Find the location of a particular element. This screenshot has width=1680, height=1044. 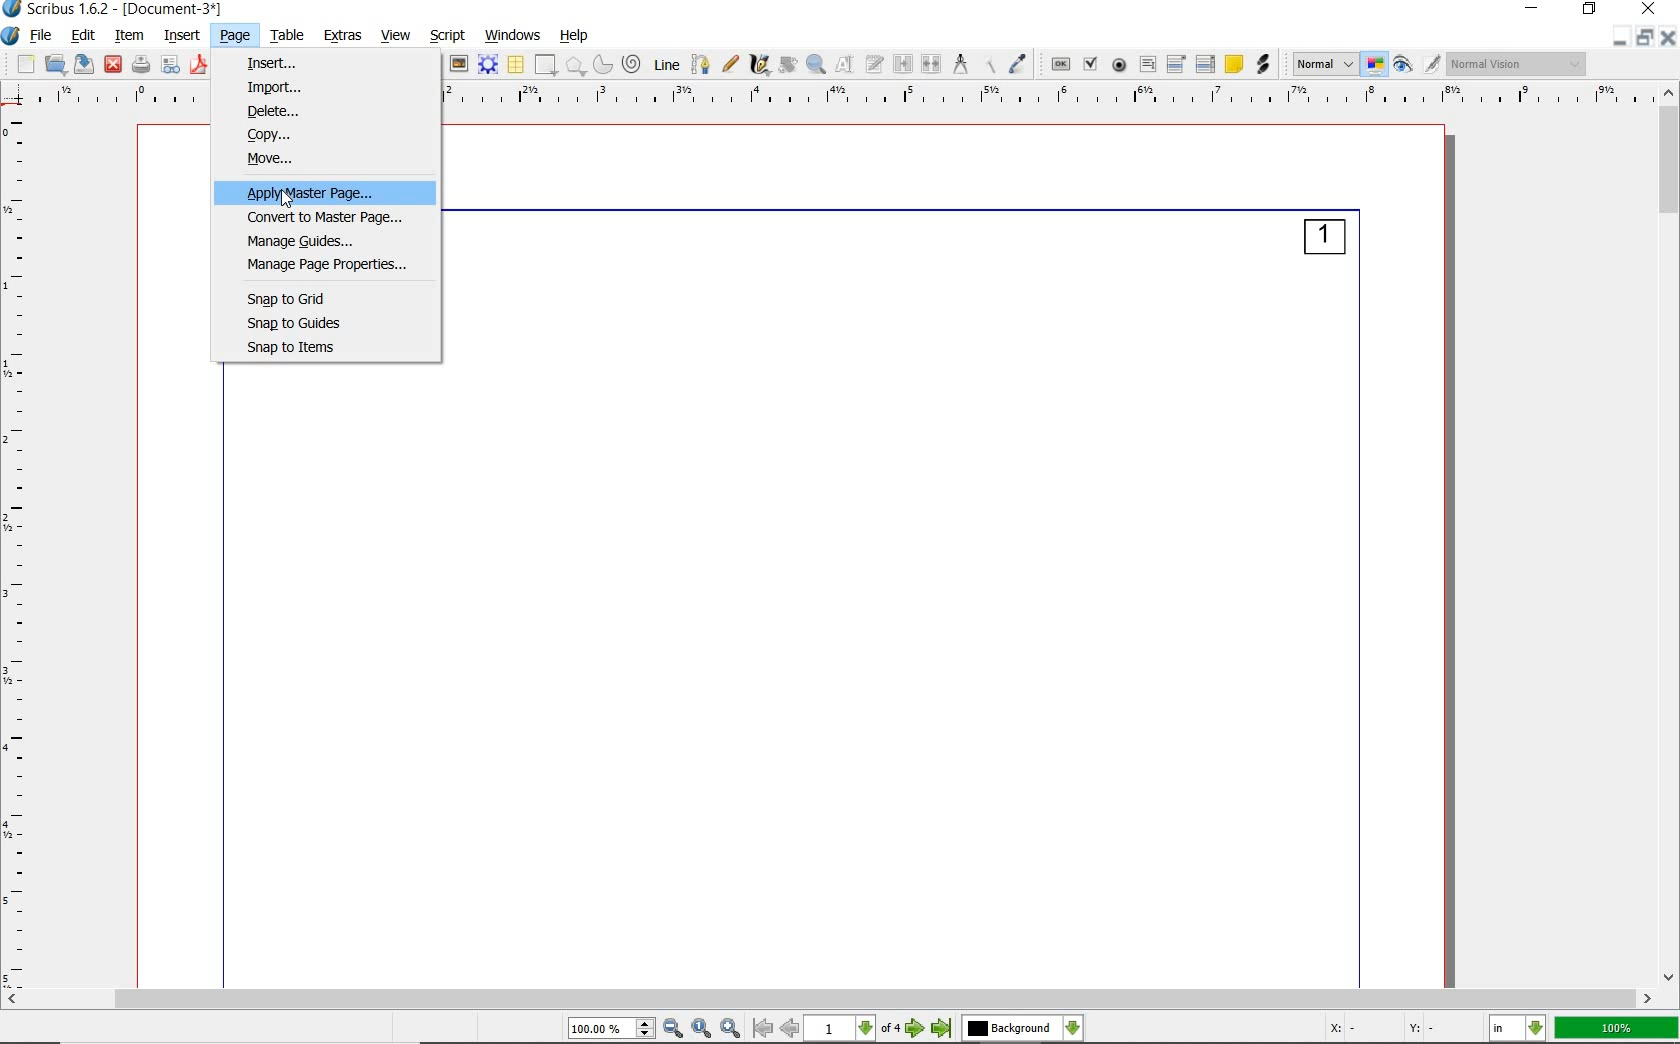

restore is located at coordinates (1646, 38).